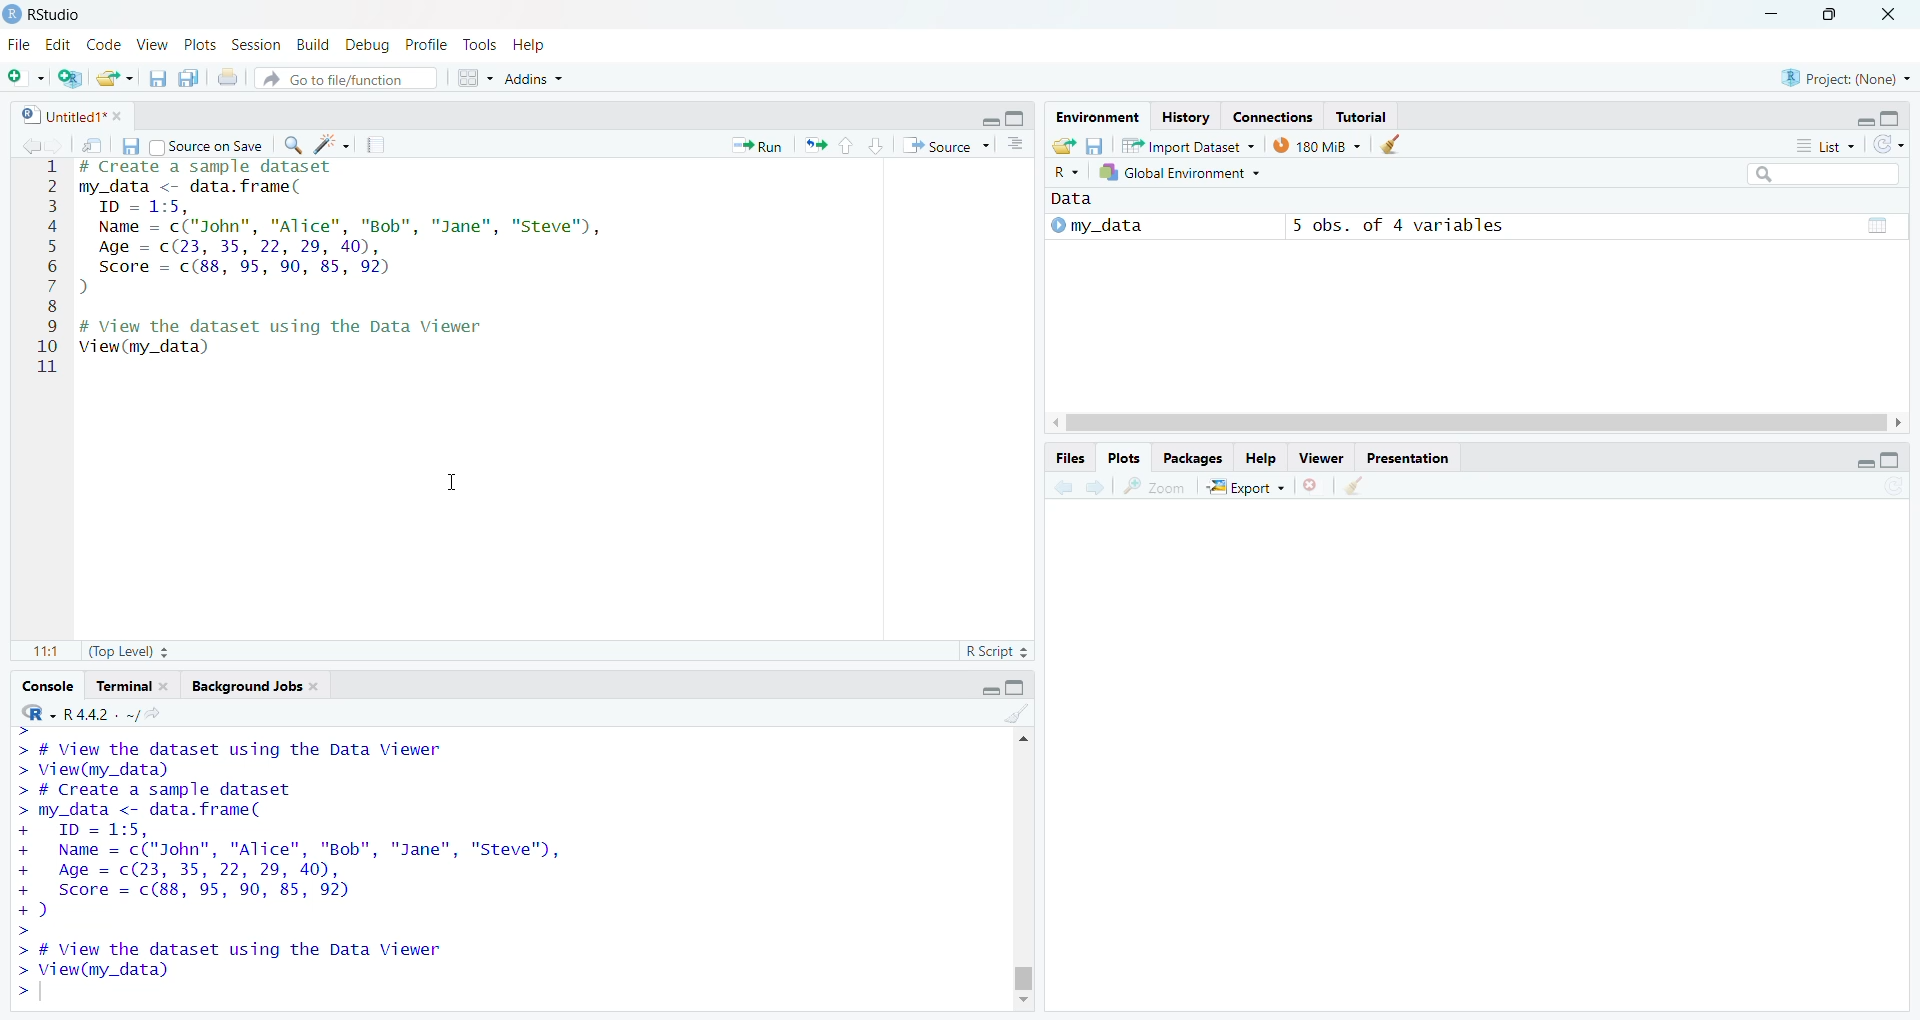  I want to click on Run, so click(762, 147).